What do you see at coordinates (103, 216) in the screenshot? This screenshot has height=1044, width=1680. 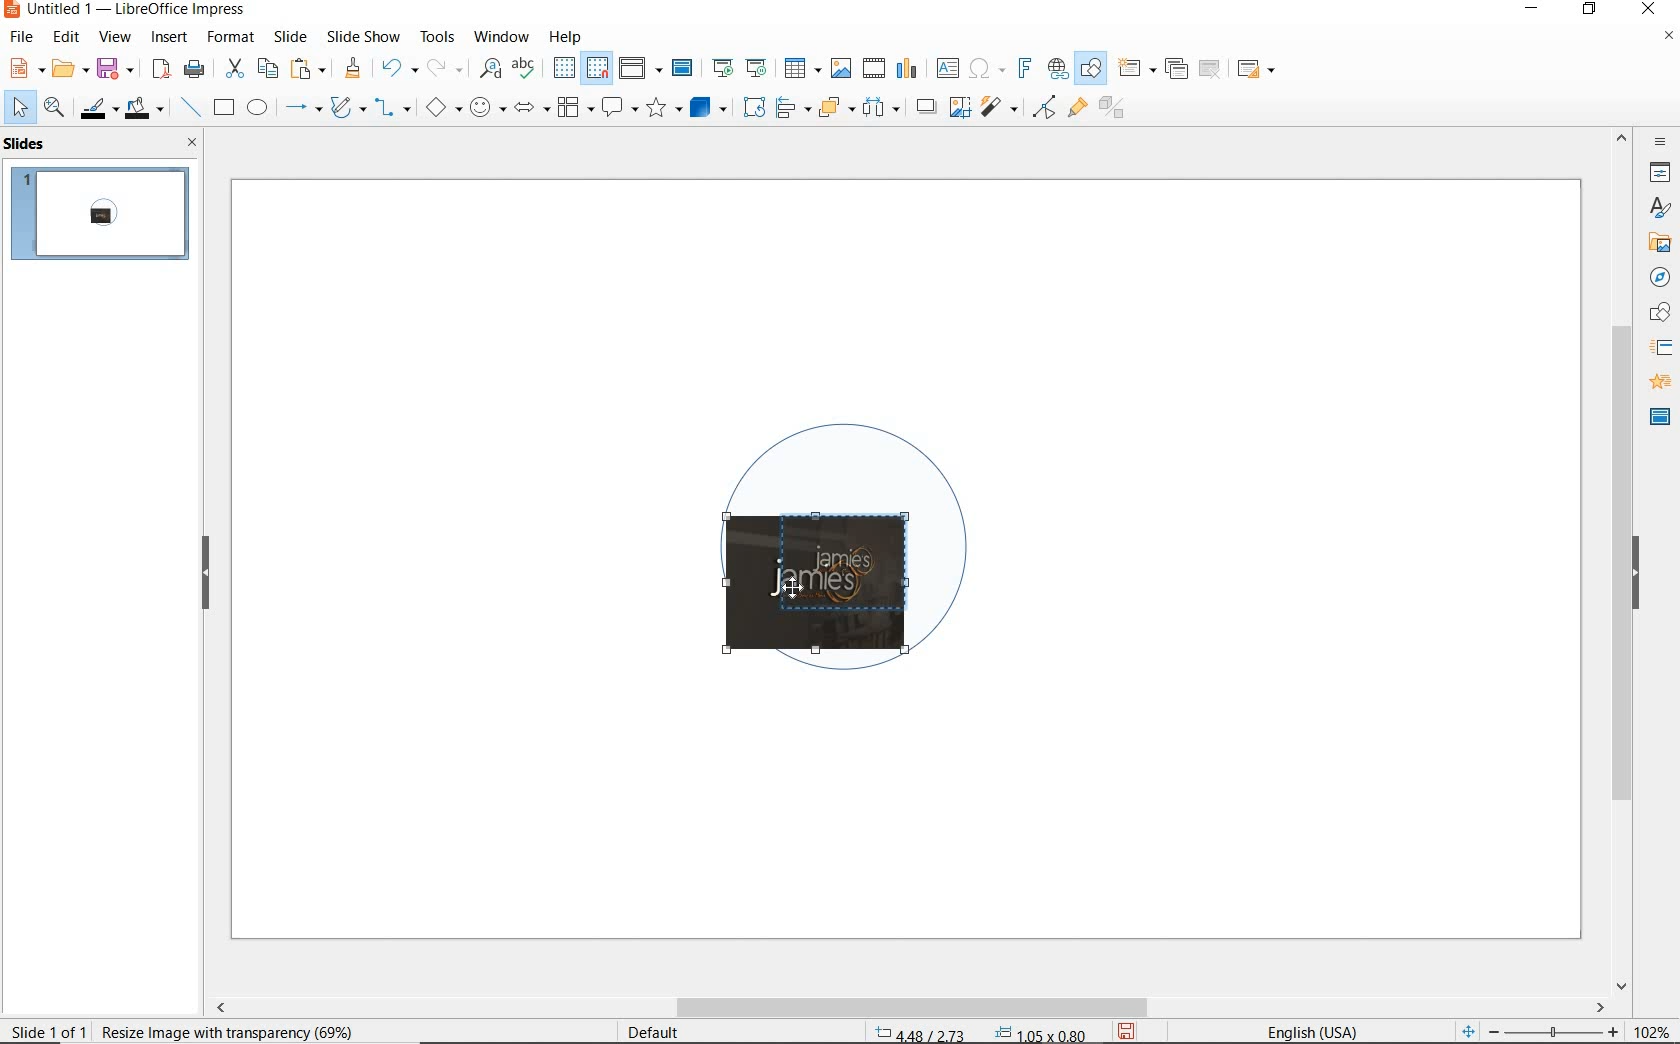 I see `slide 1` at bounding box center [103, 216].